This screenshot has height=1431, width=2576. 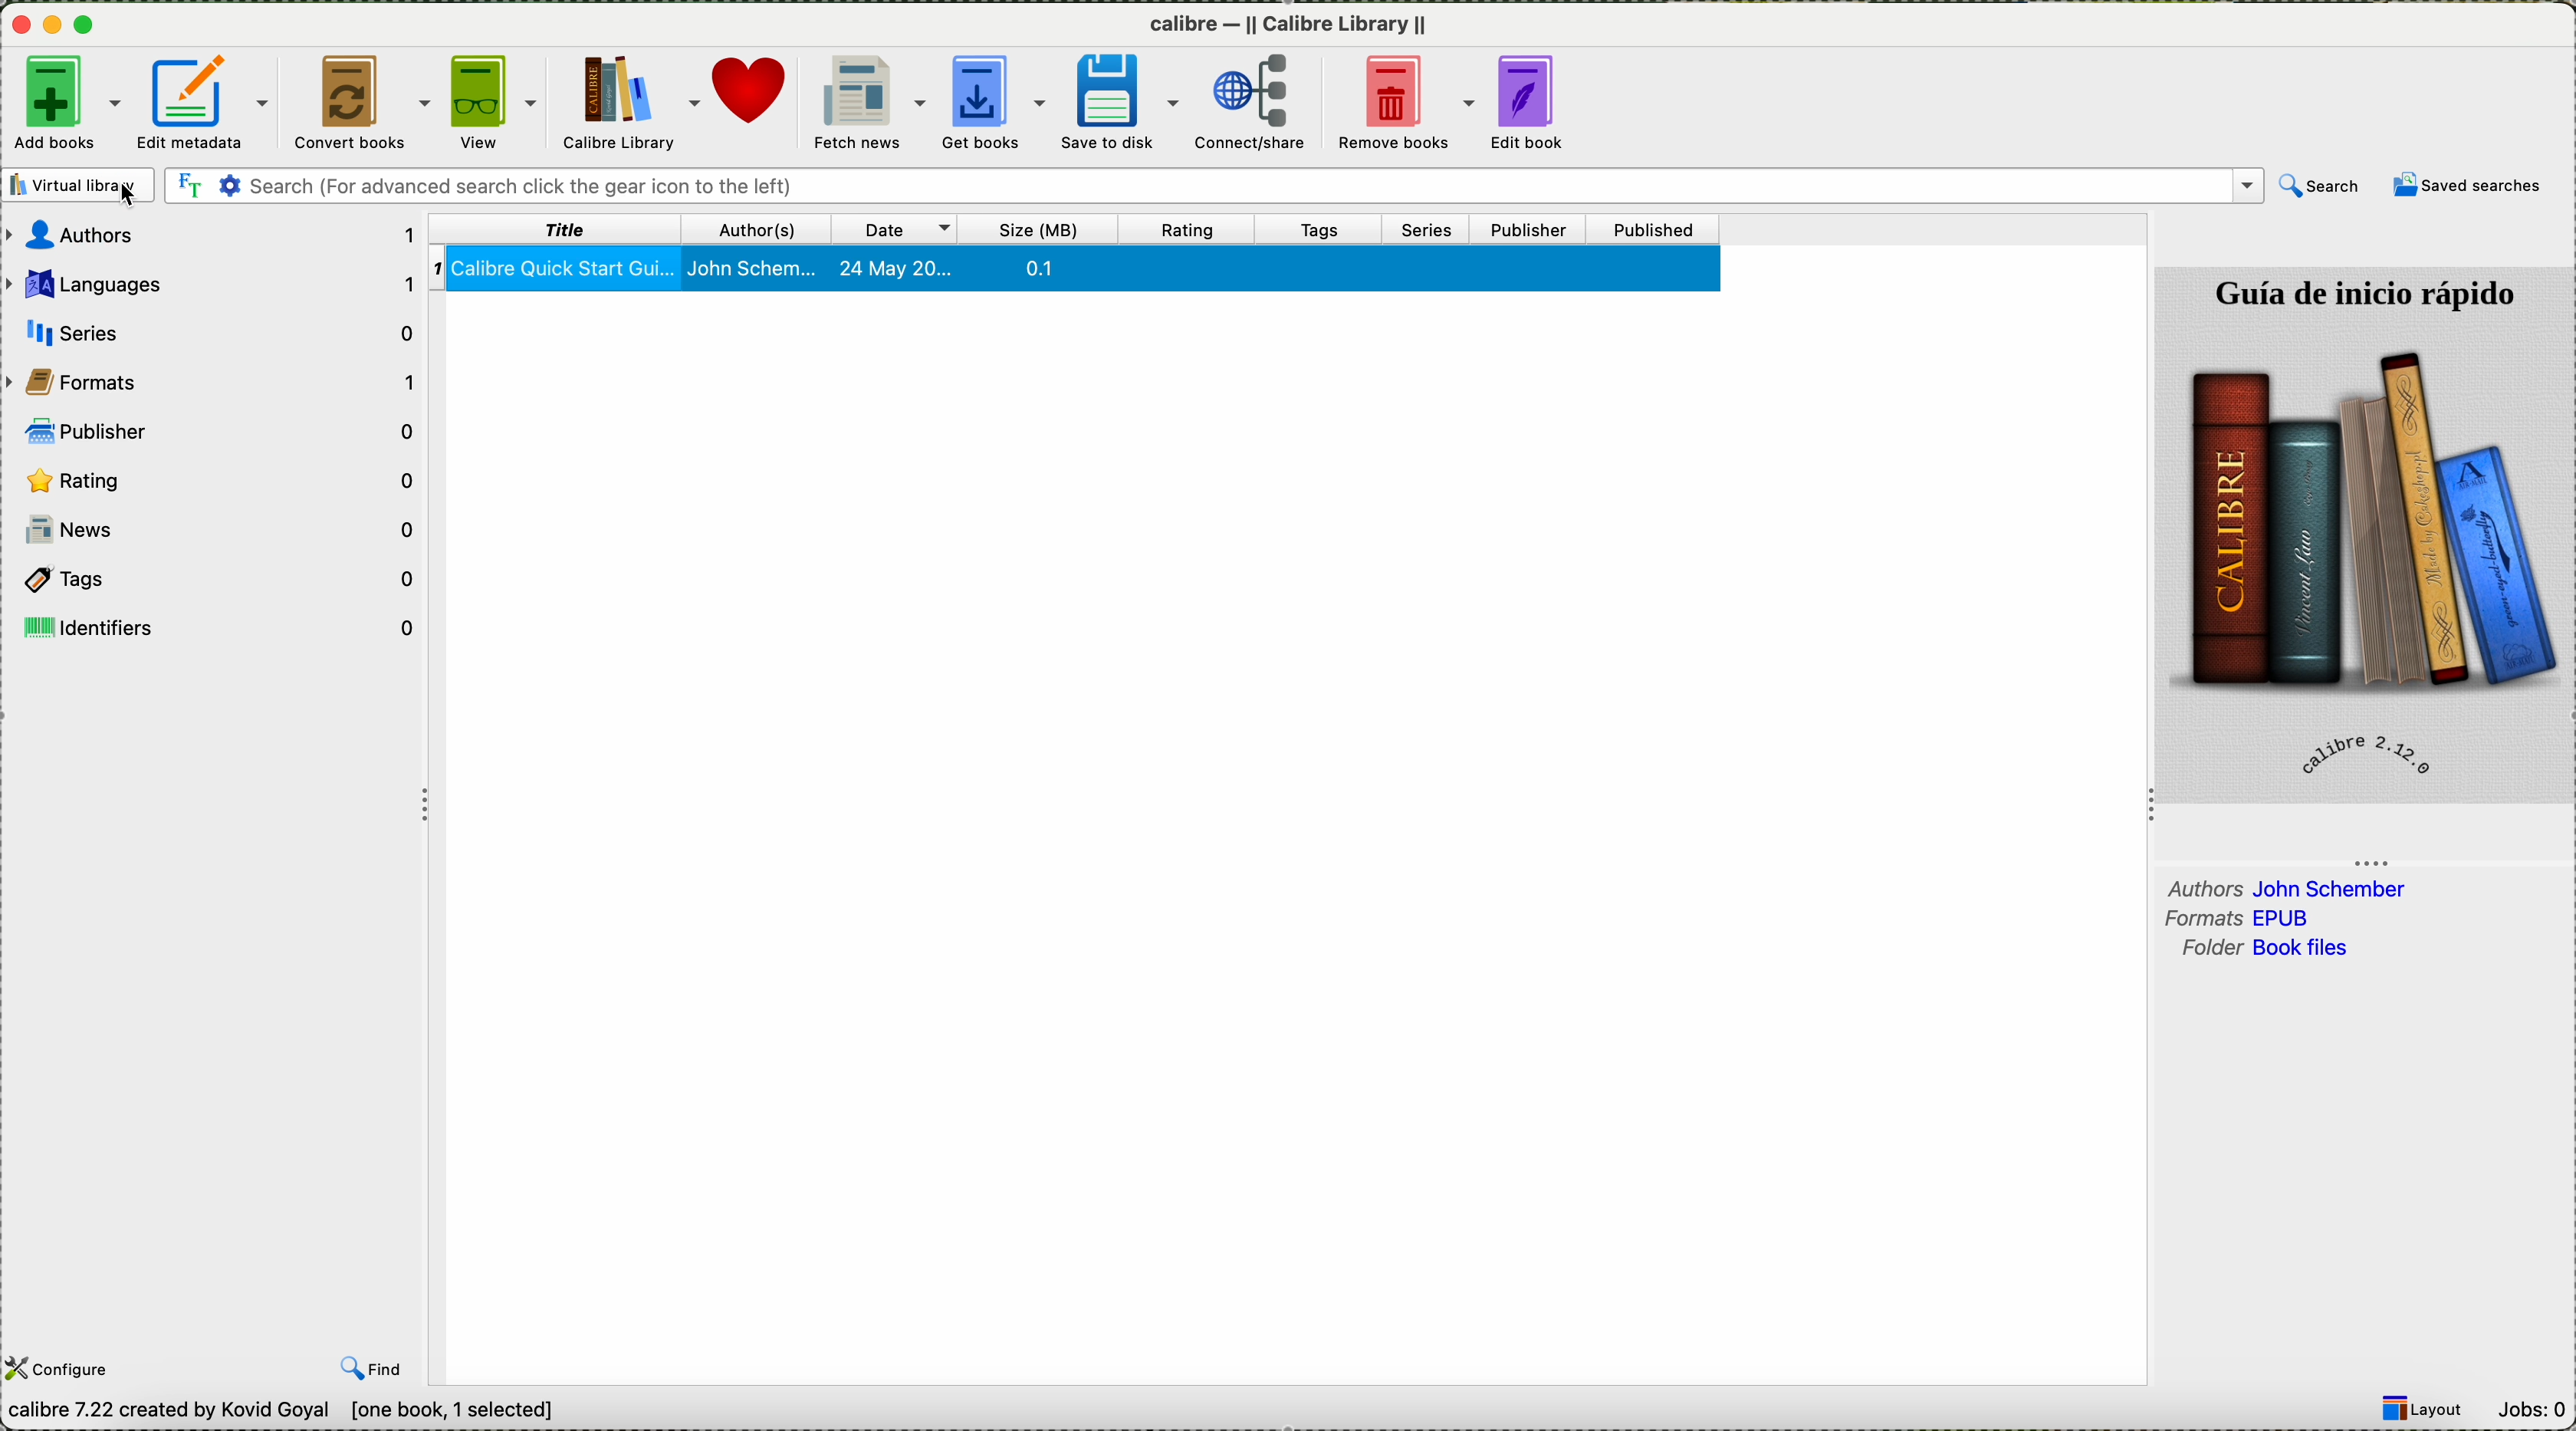 What do you see at coordinates (216, 238) in the screenshot?
I see `authors` at bounding box center [216, 238].